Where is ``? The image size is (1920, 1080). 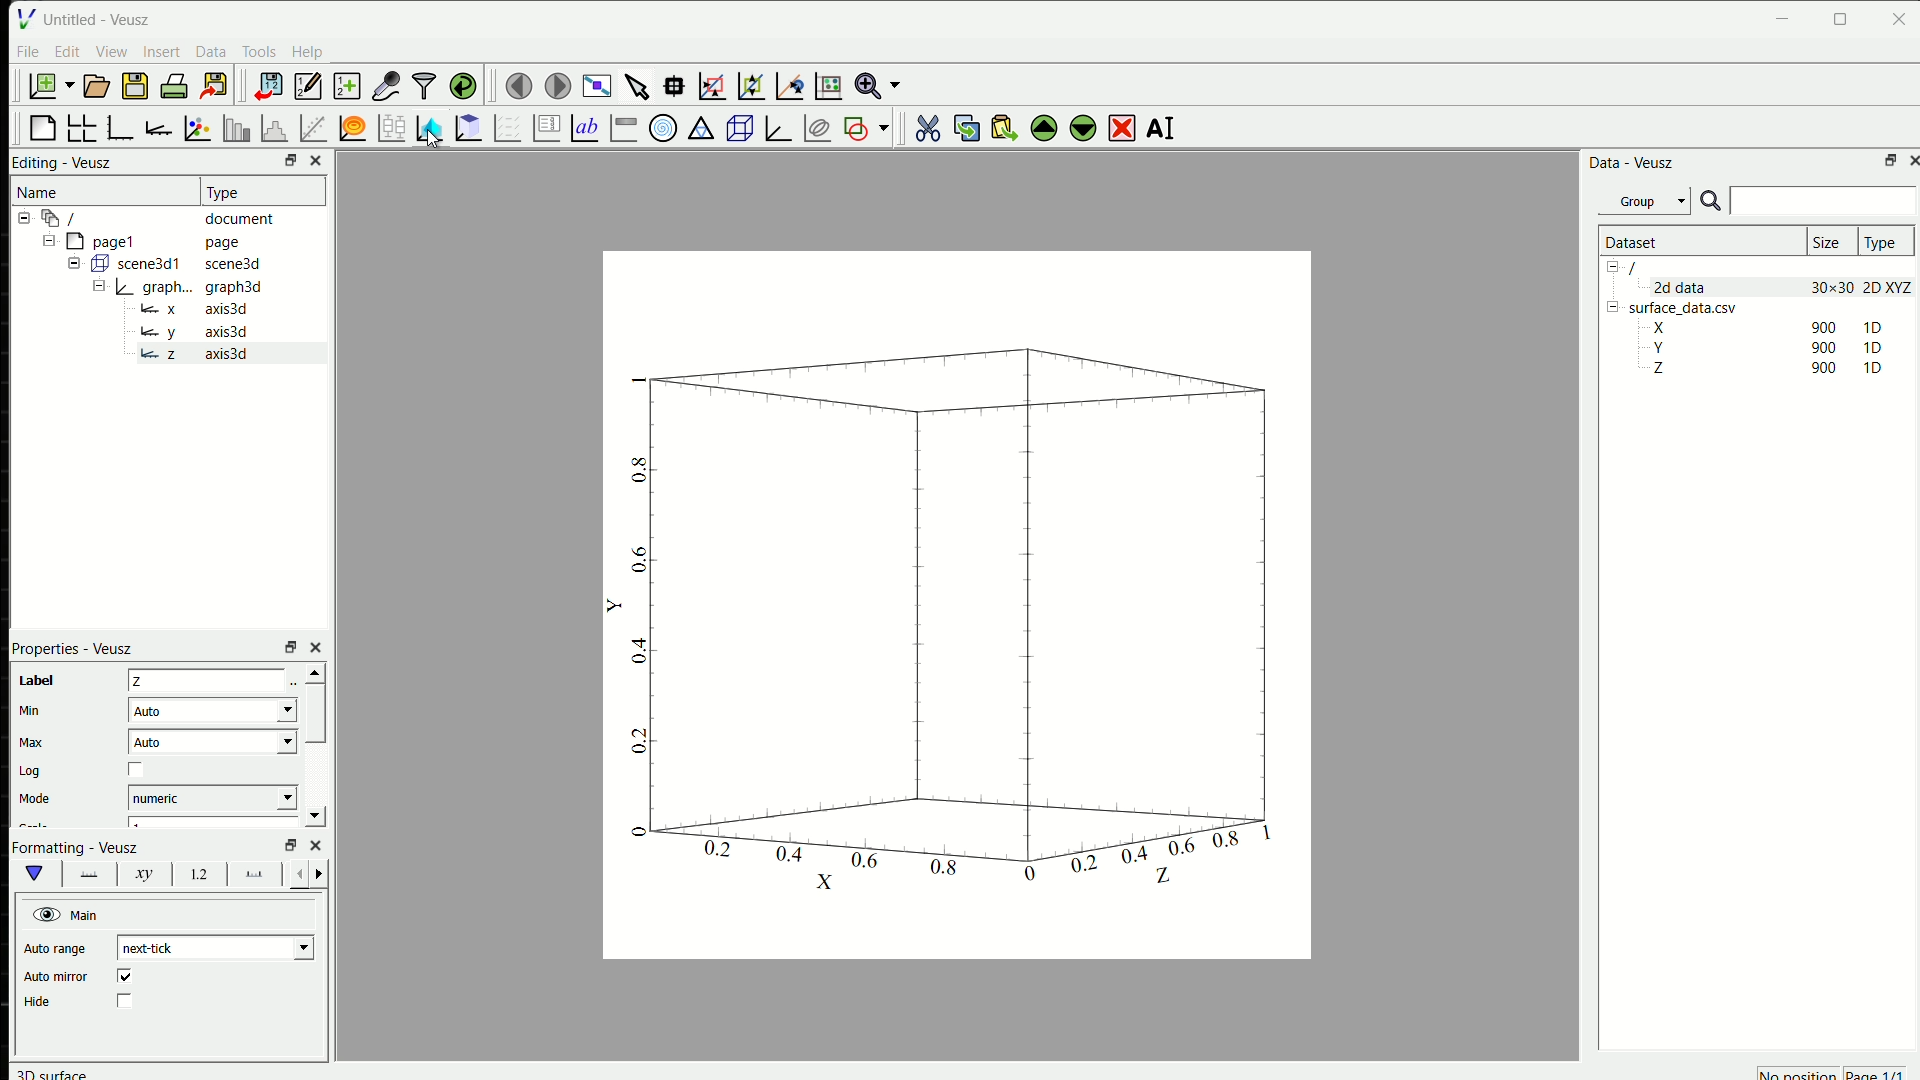  is located at coordinates (153, 286).